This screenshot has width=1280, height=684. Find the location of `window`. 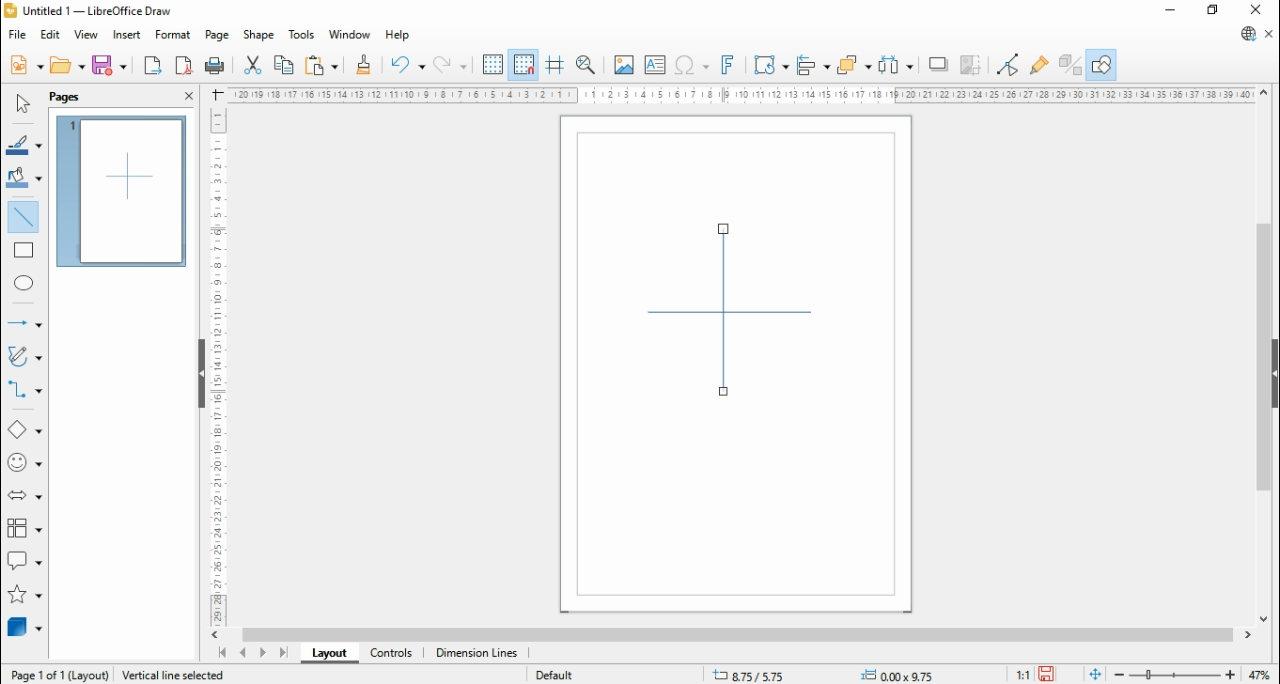

window is located at coordinates (349, 36).